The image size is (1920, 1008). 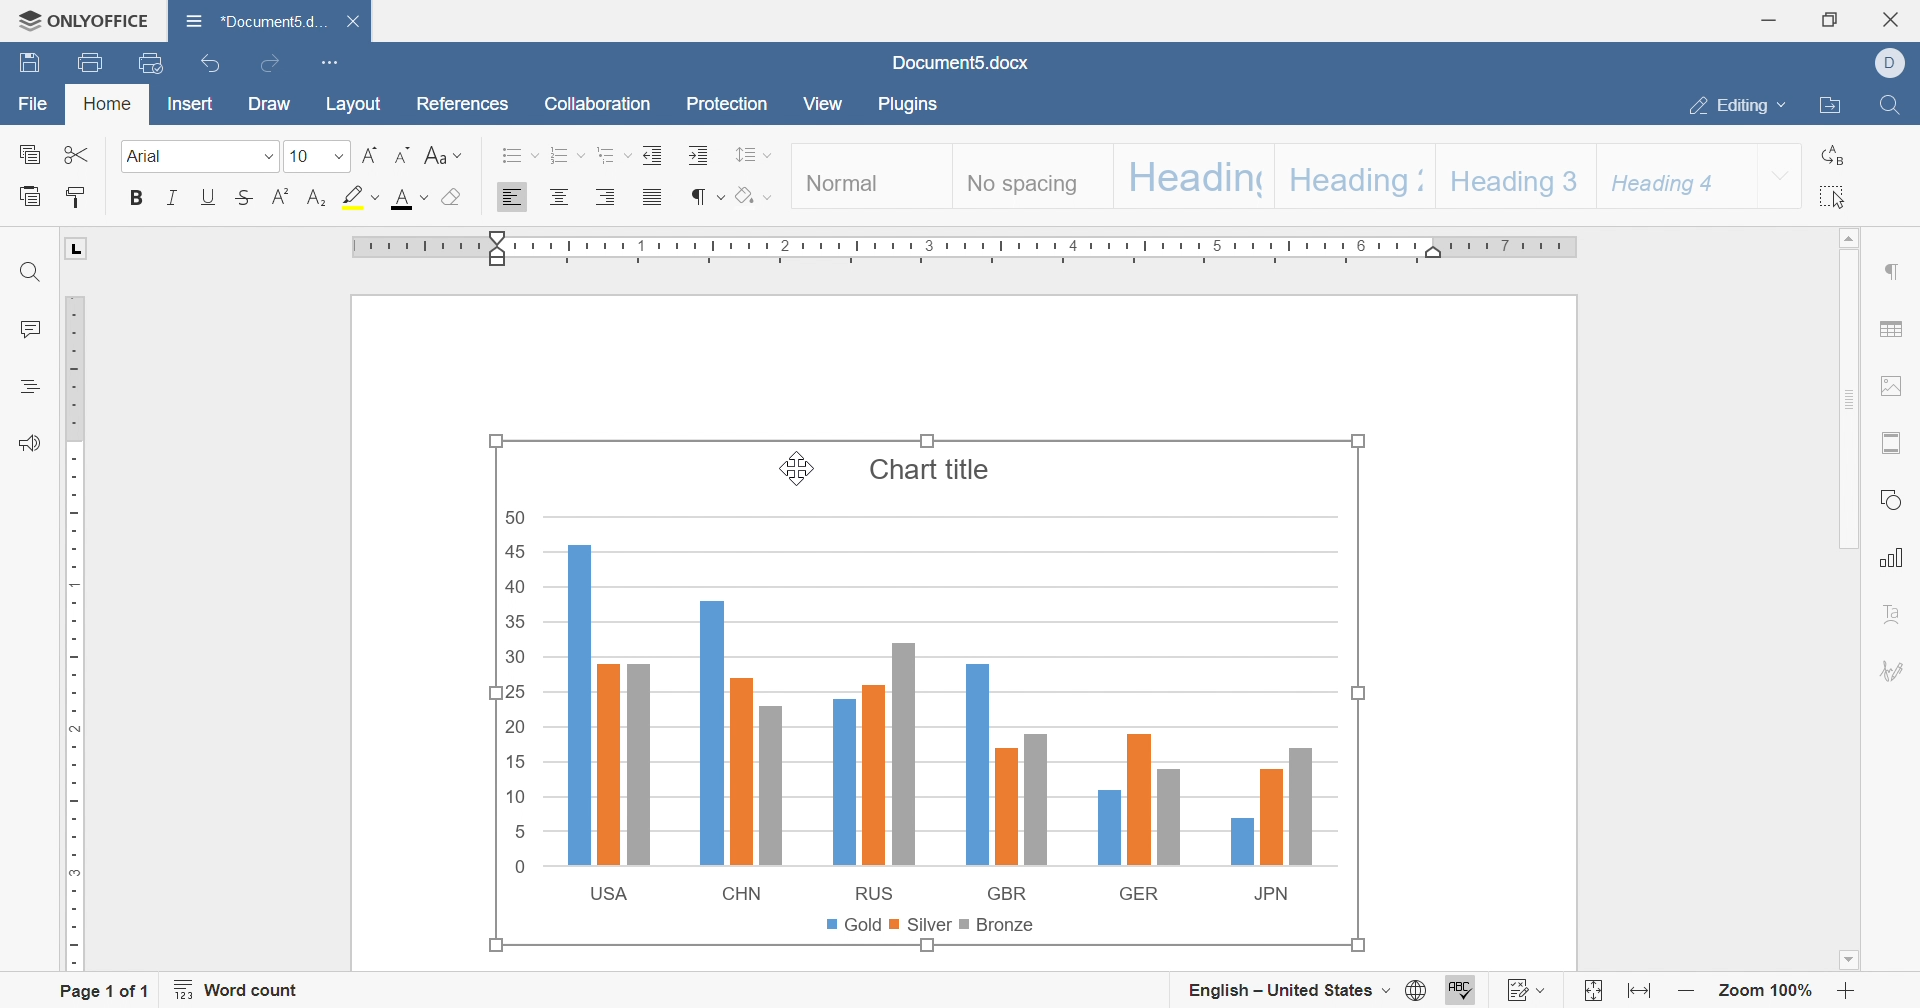 What do you see at coordinates (729, 104) in the screenshot?
I see `protection` at bounding box center [729, 104].